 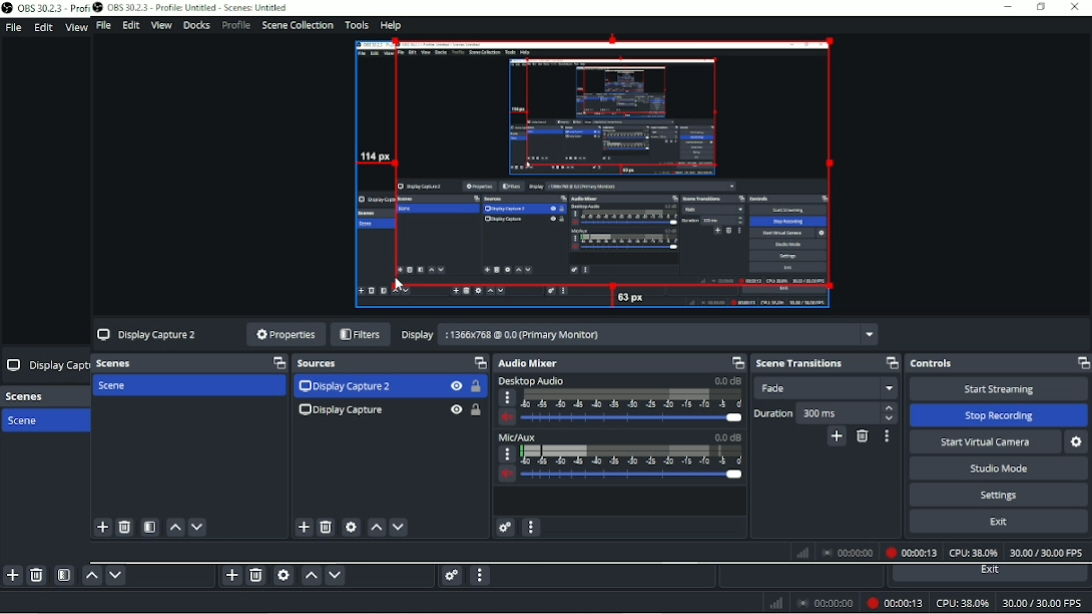 I want to click on Audio Mixer, so click(x=540, y=363).